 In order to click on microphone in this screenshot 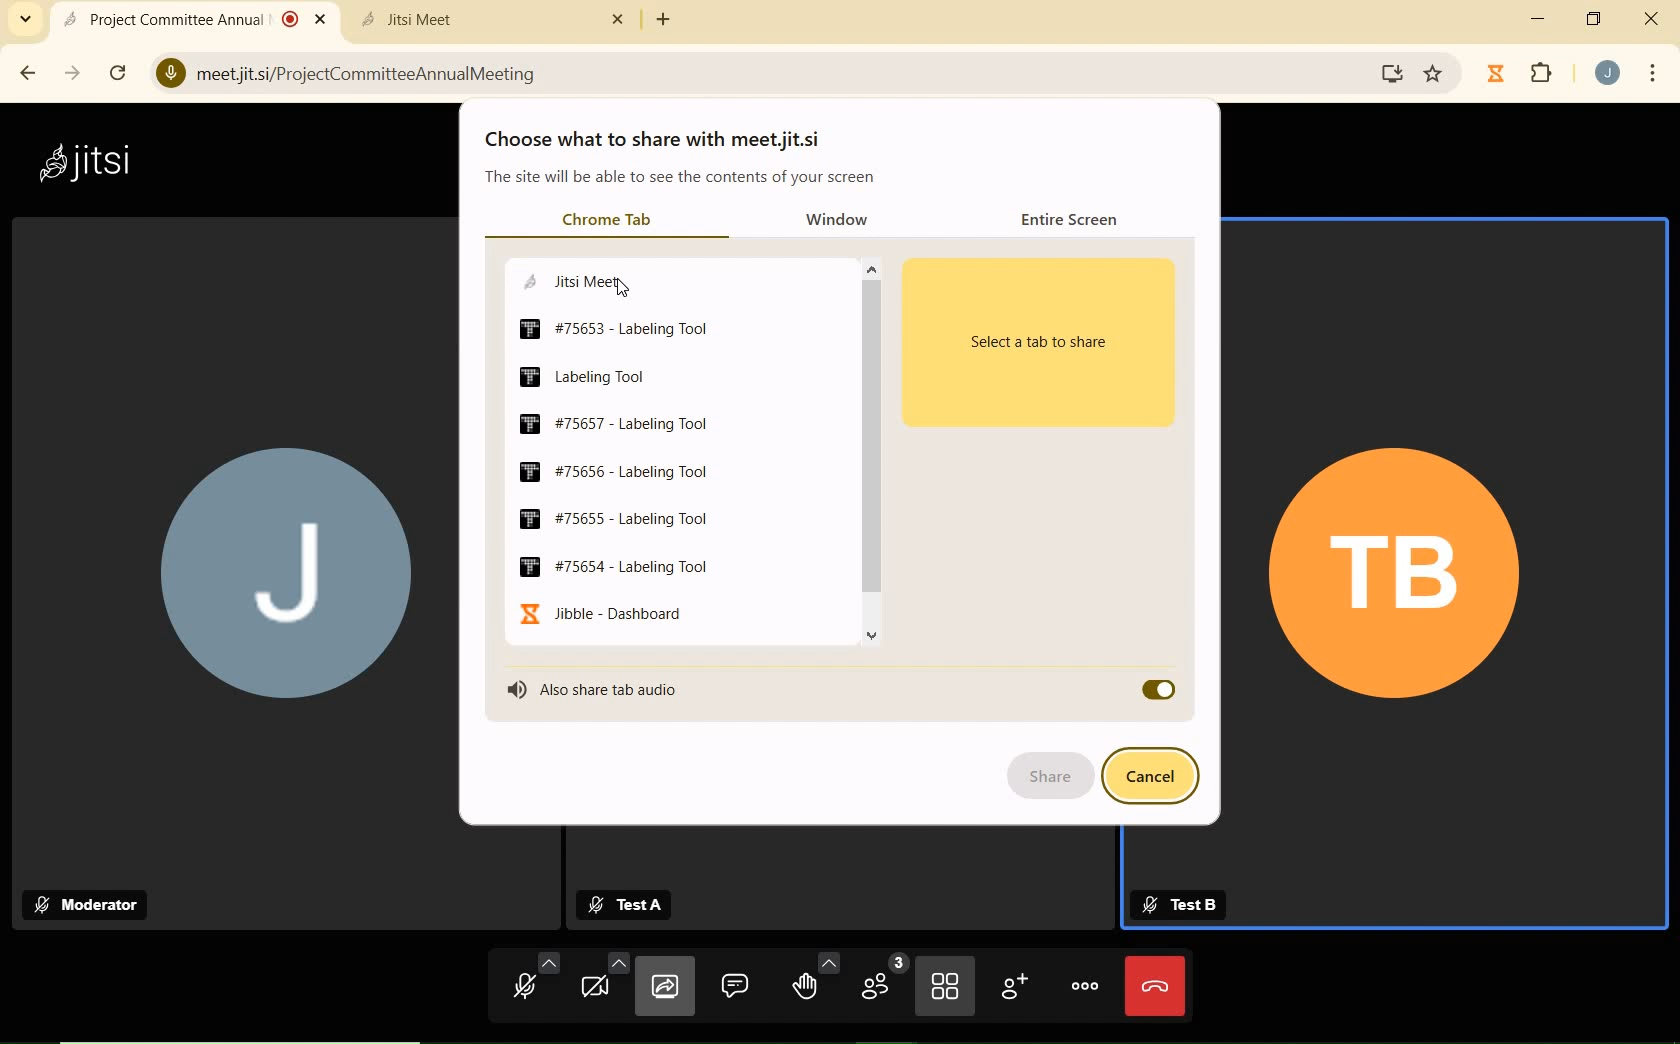, I will do `click(535, 981)`.